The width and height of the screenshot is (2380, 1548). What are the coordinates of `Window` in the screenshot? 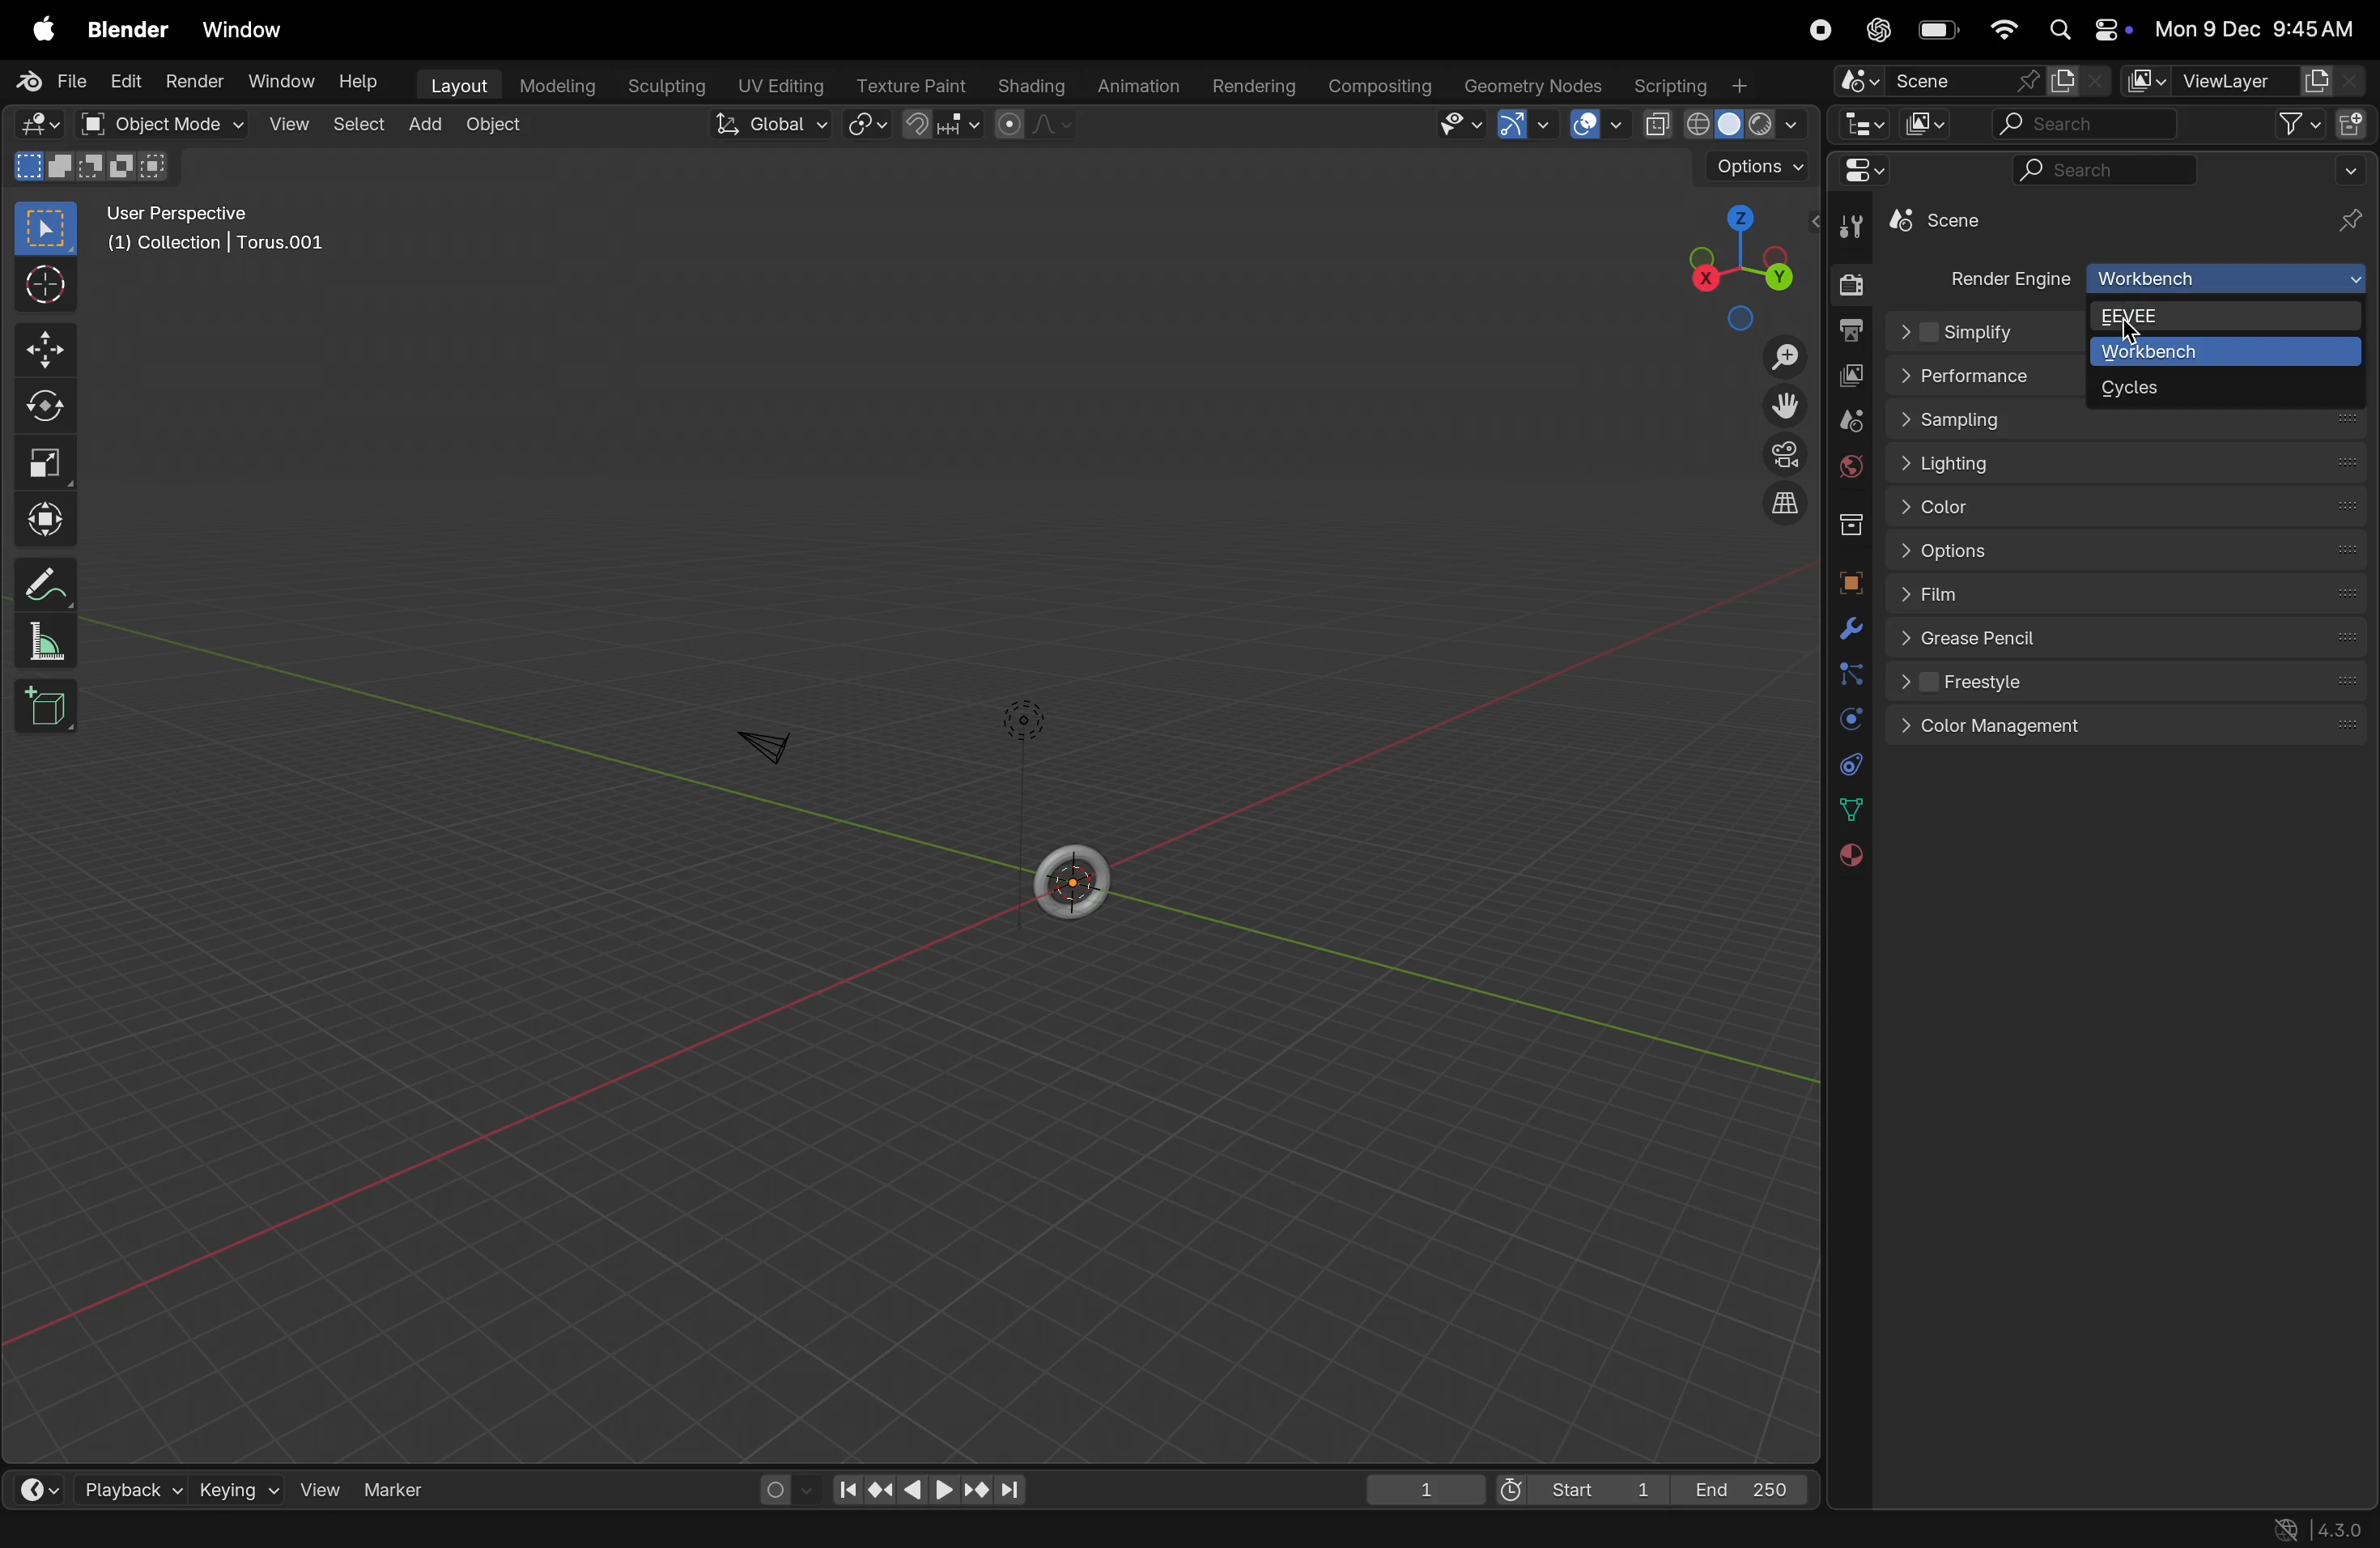 It's located at (286, 77).